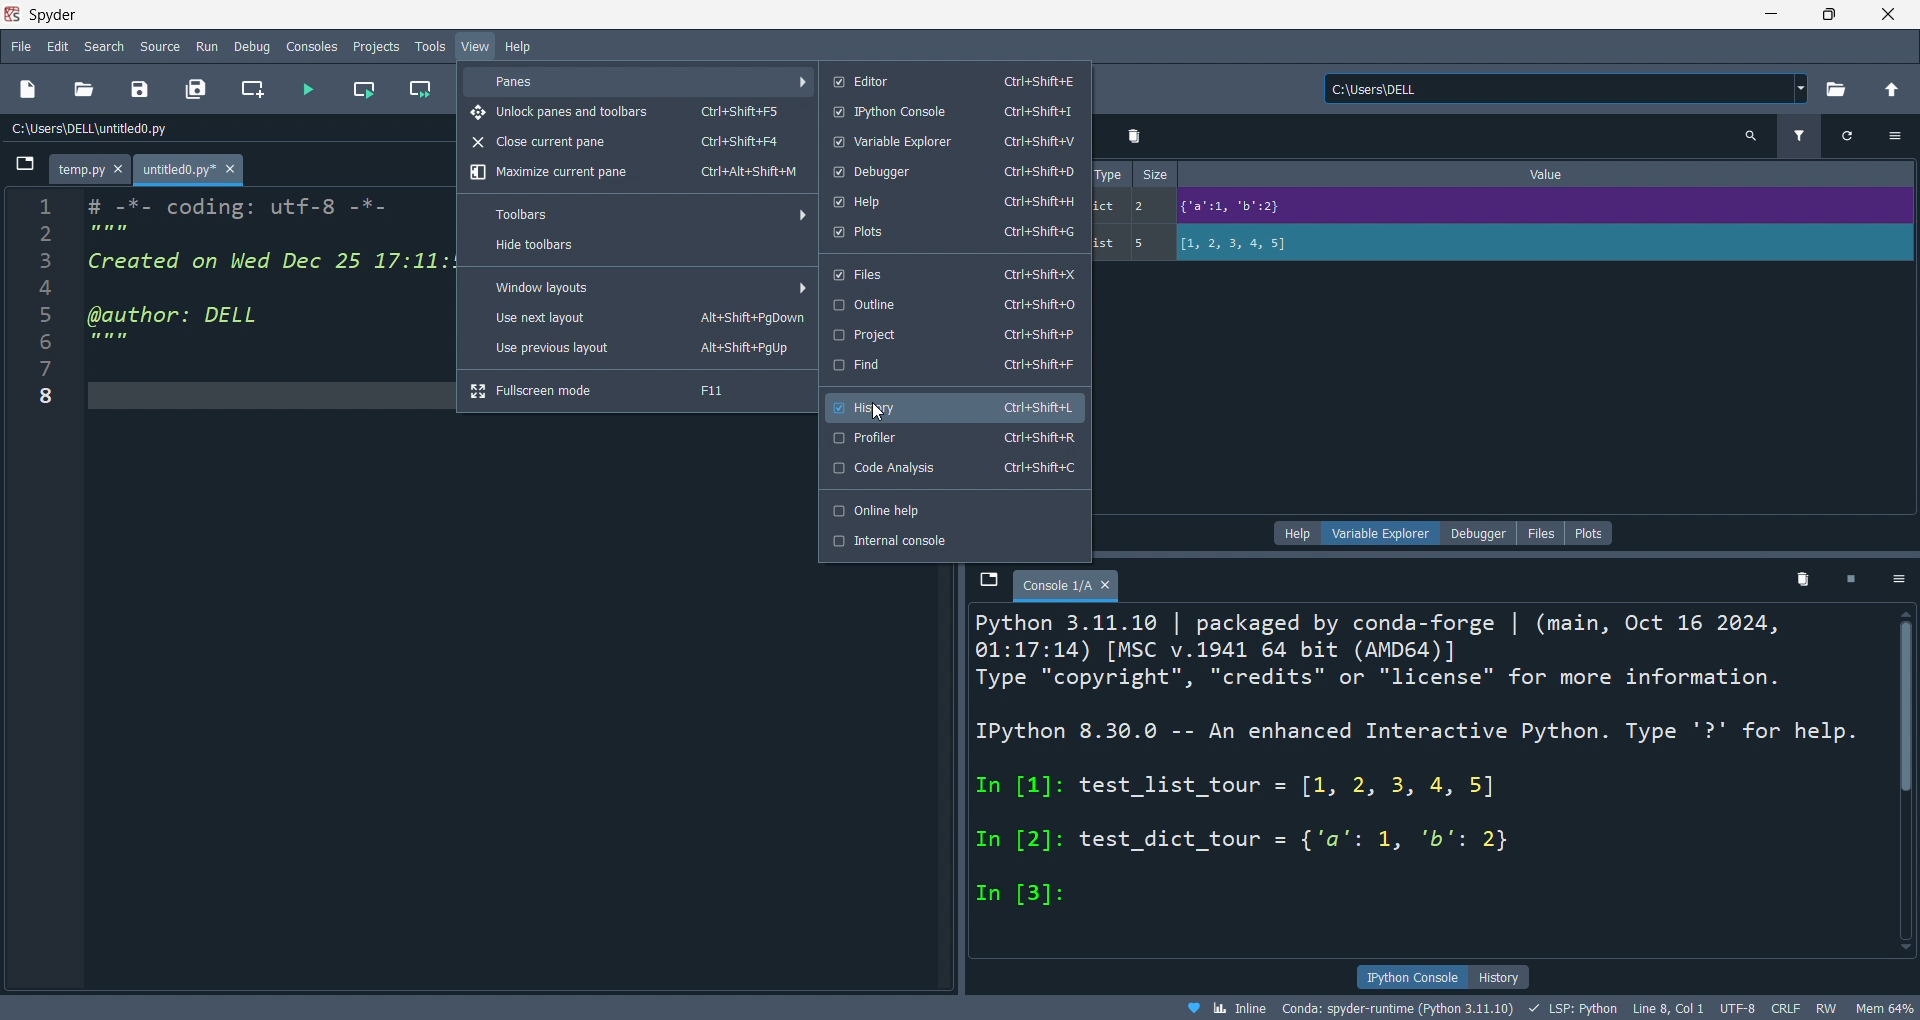 The height and width of the screenshot is (1020, 1920). Describe the element at coordinates (646, 214) in the screenshot. I see `toolbars` at that location.